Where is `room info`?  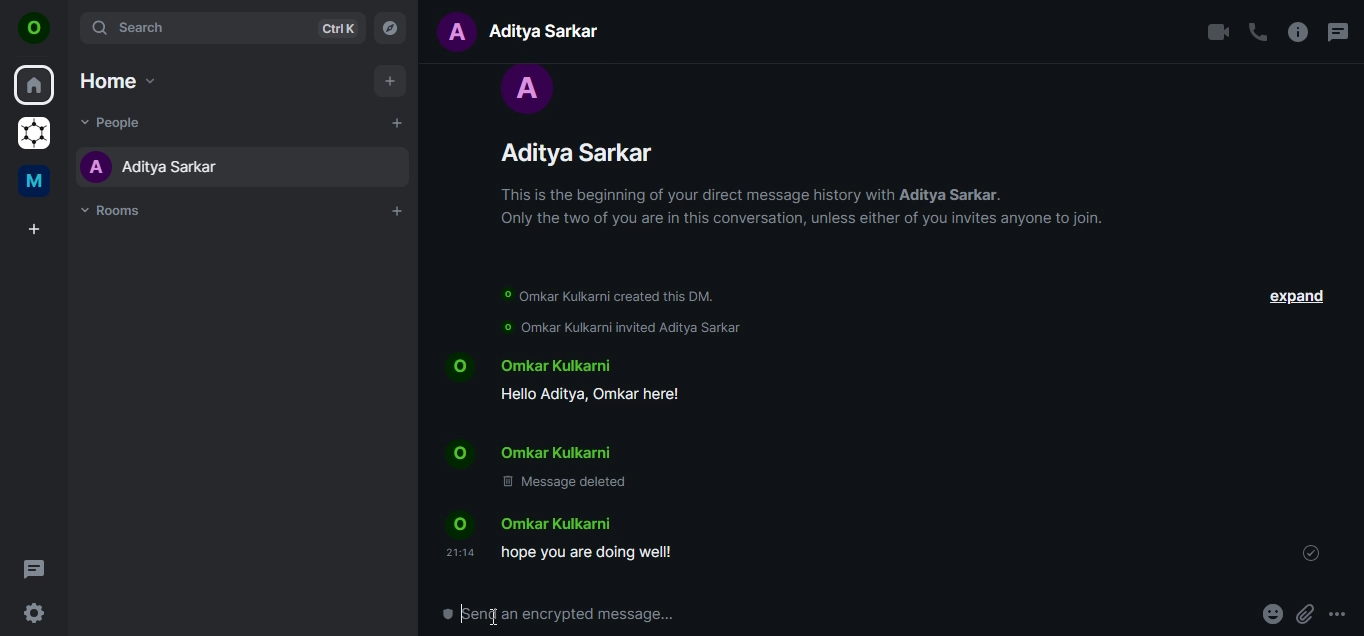 room info is located at coordinates (1296, 31).